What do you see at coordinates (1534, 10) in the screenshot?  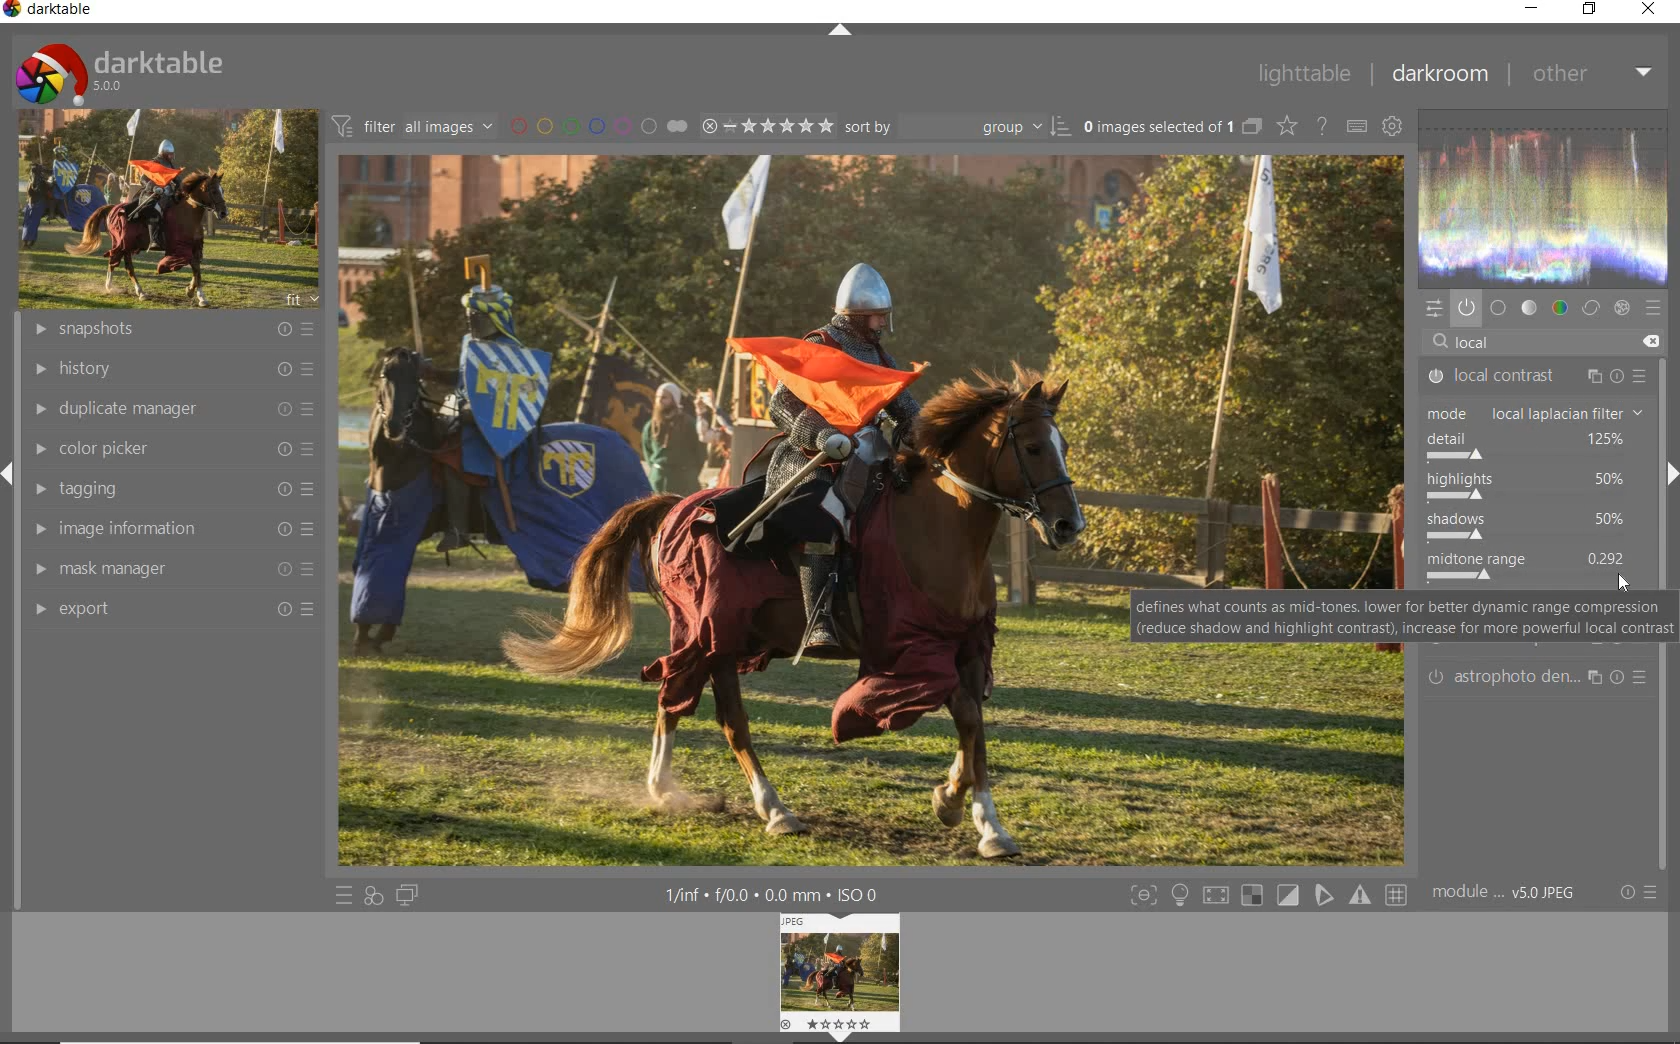 I see `minimize` at bounding box center [1534, 10].